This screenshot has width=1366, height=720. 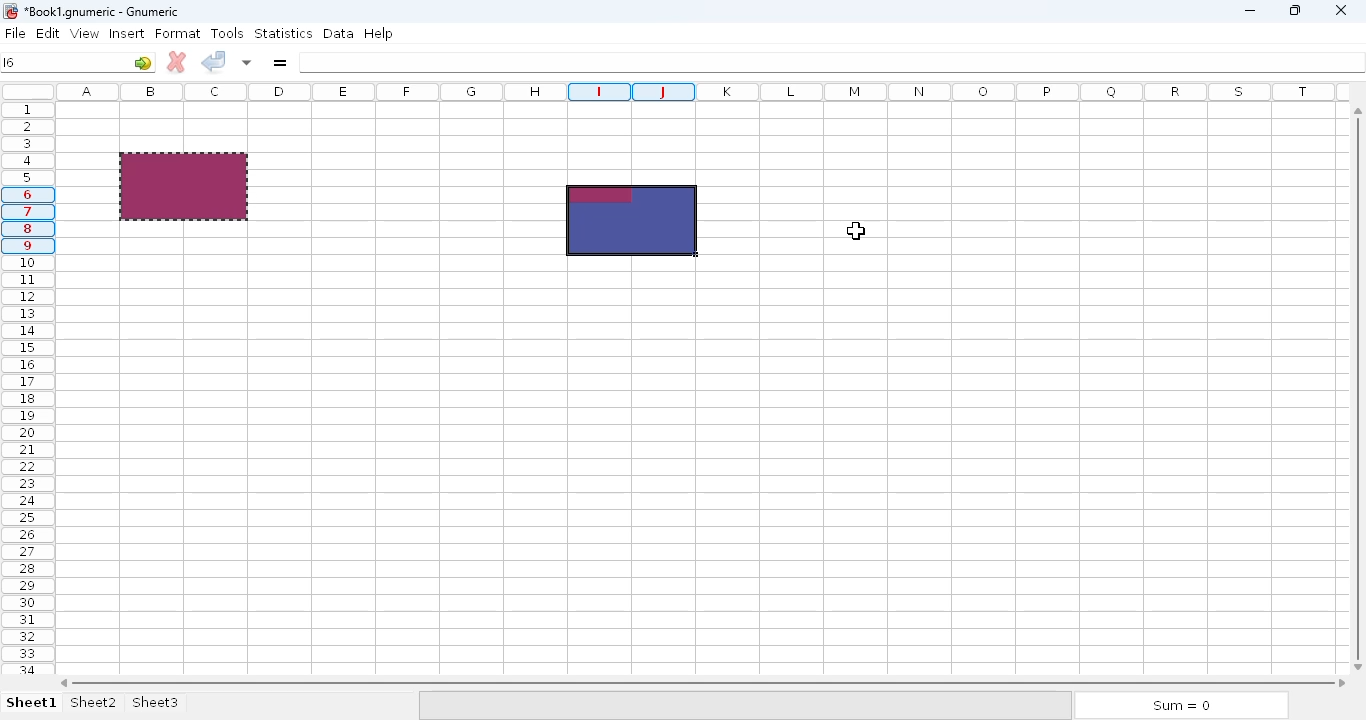 I want to click on view, so click(x=84, y=34).